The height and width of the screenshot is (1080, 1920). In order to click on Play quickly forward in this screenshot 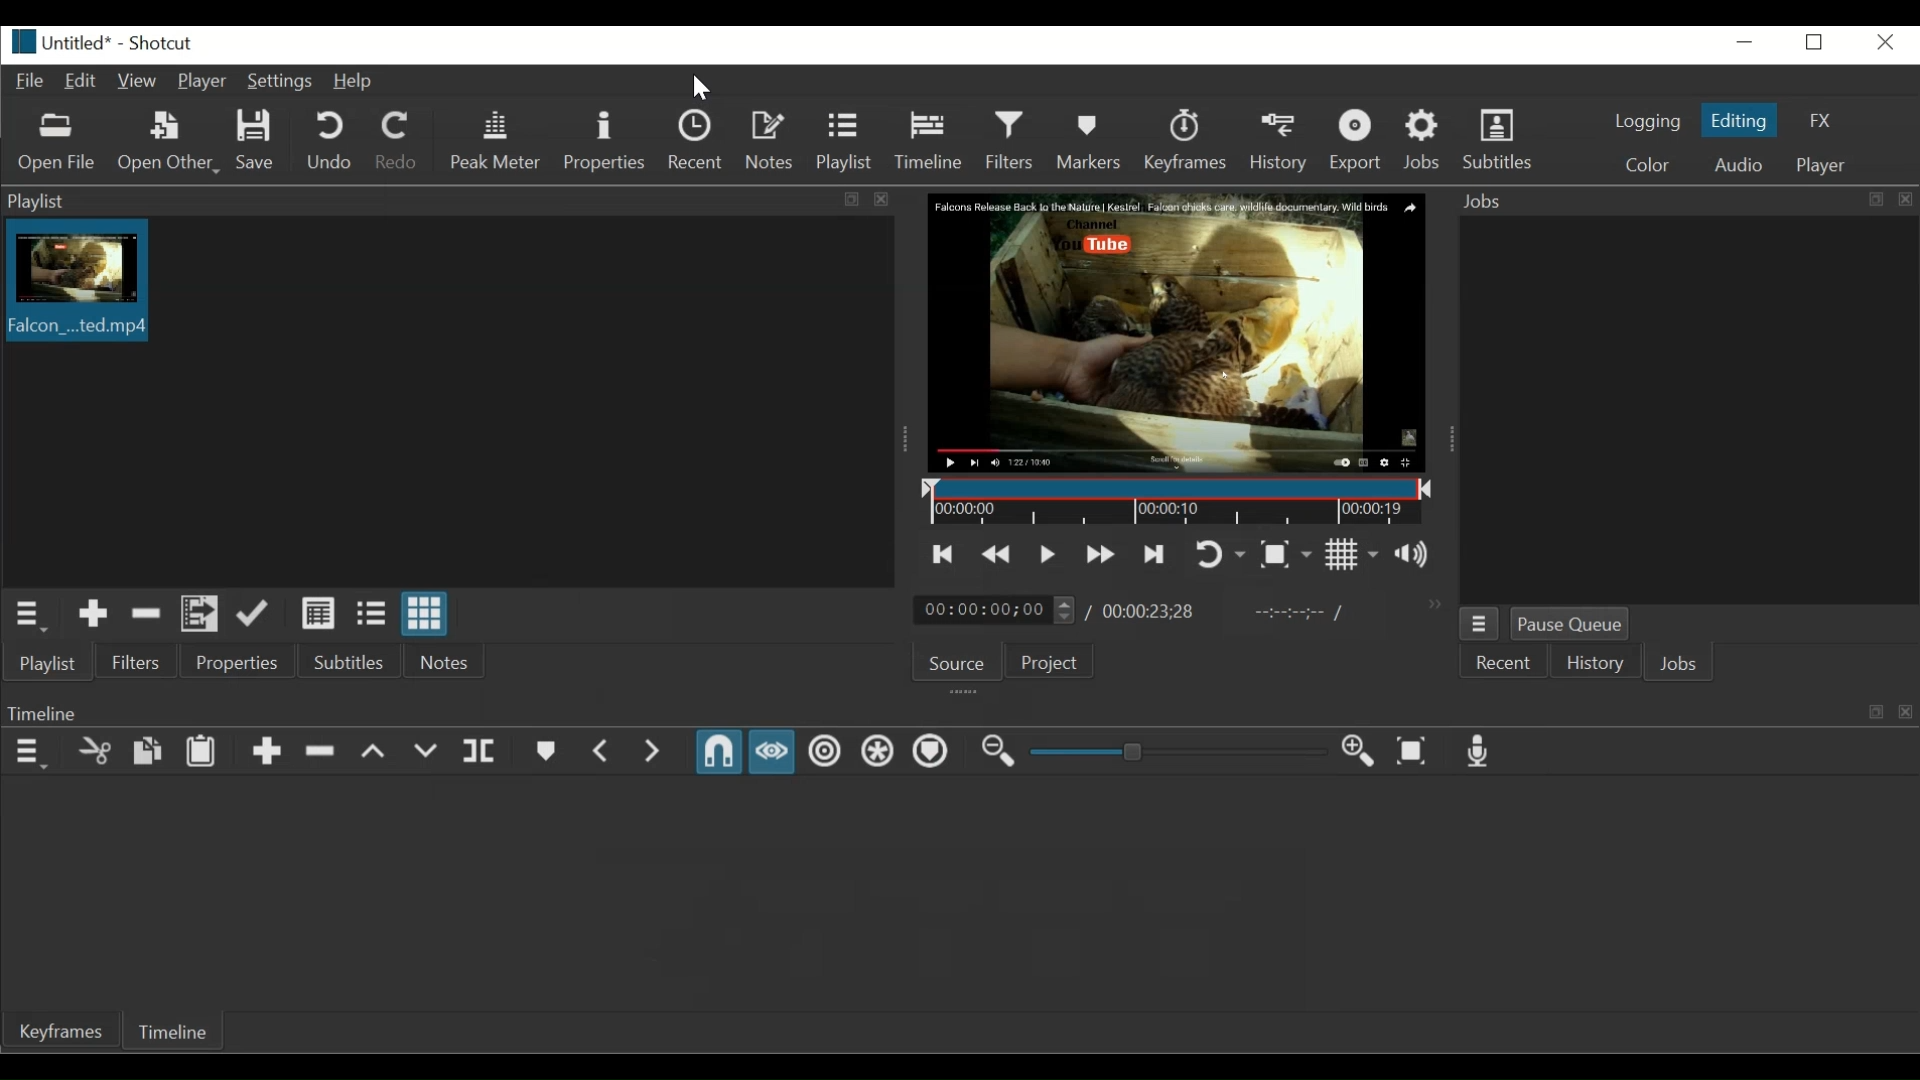, I will do `click(1100, 553)`.